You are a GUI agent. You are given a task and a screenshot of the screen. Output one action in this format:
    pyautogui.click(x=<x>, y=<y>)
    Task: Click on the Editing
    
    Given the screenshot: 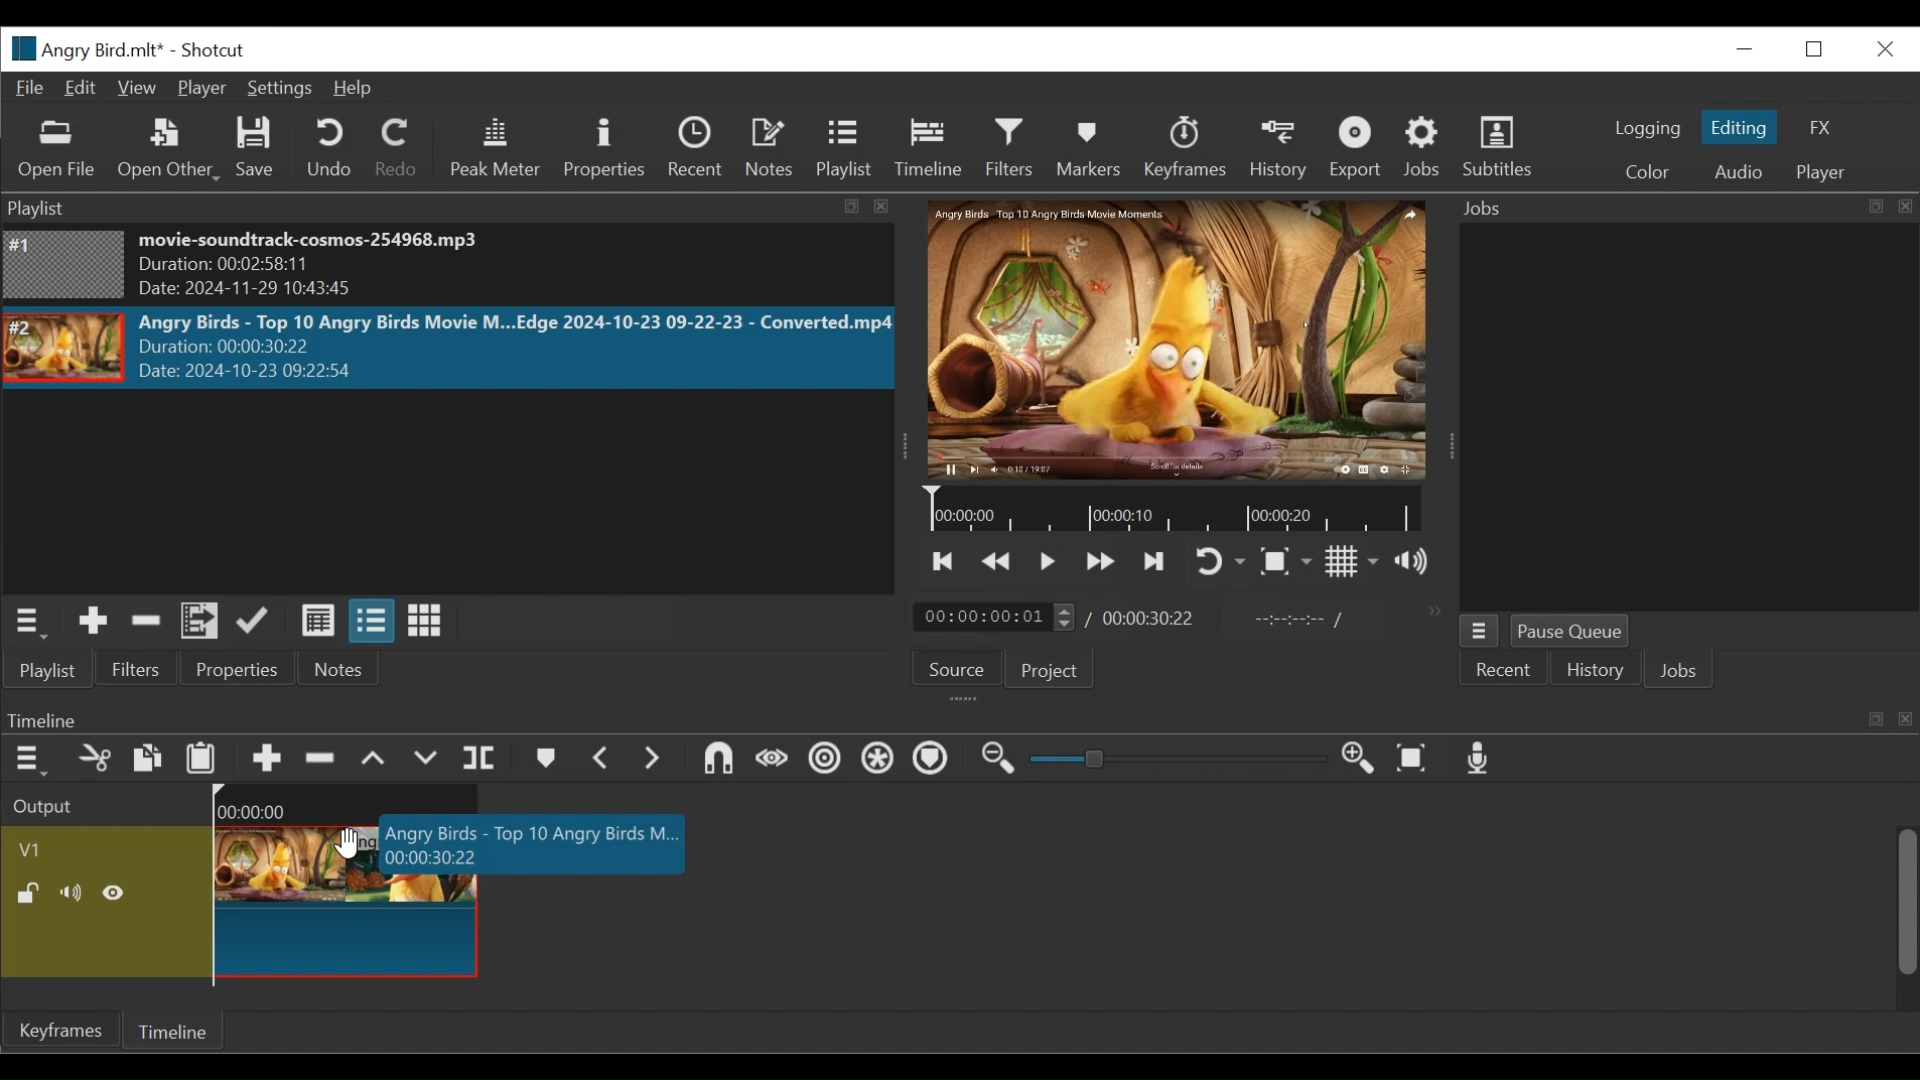 What is the action you would take?
    pyautogui.click(x=1739, y=128)
    